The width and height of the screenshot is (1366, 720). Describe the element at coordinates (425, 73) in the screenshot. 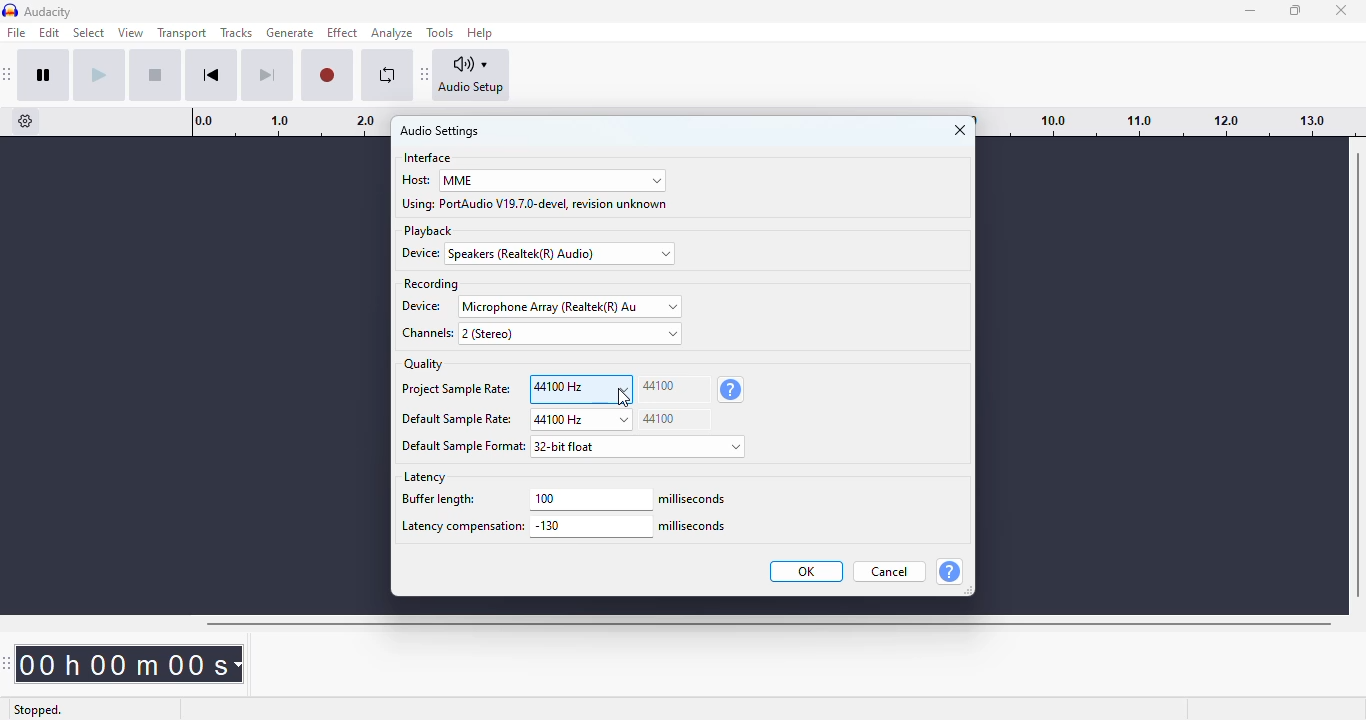

I see `audacity audio setup toolbar` at that location.